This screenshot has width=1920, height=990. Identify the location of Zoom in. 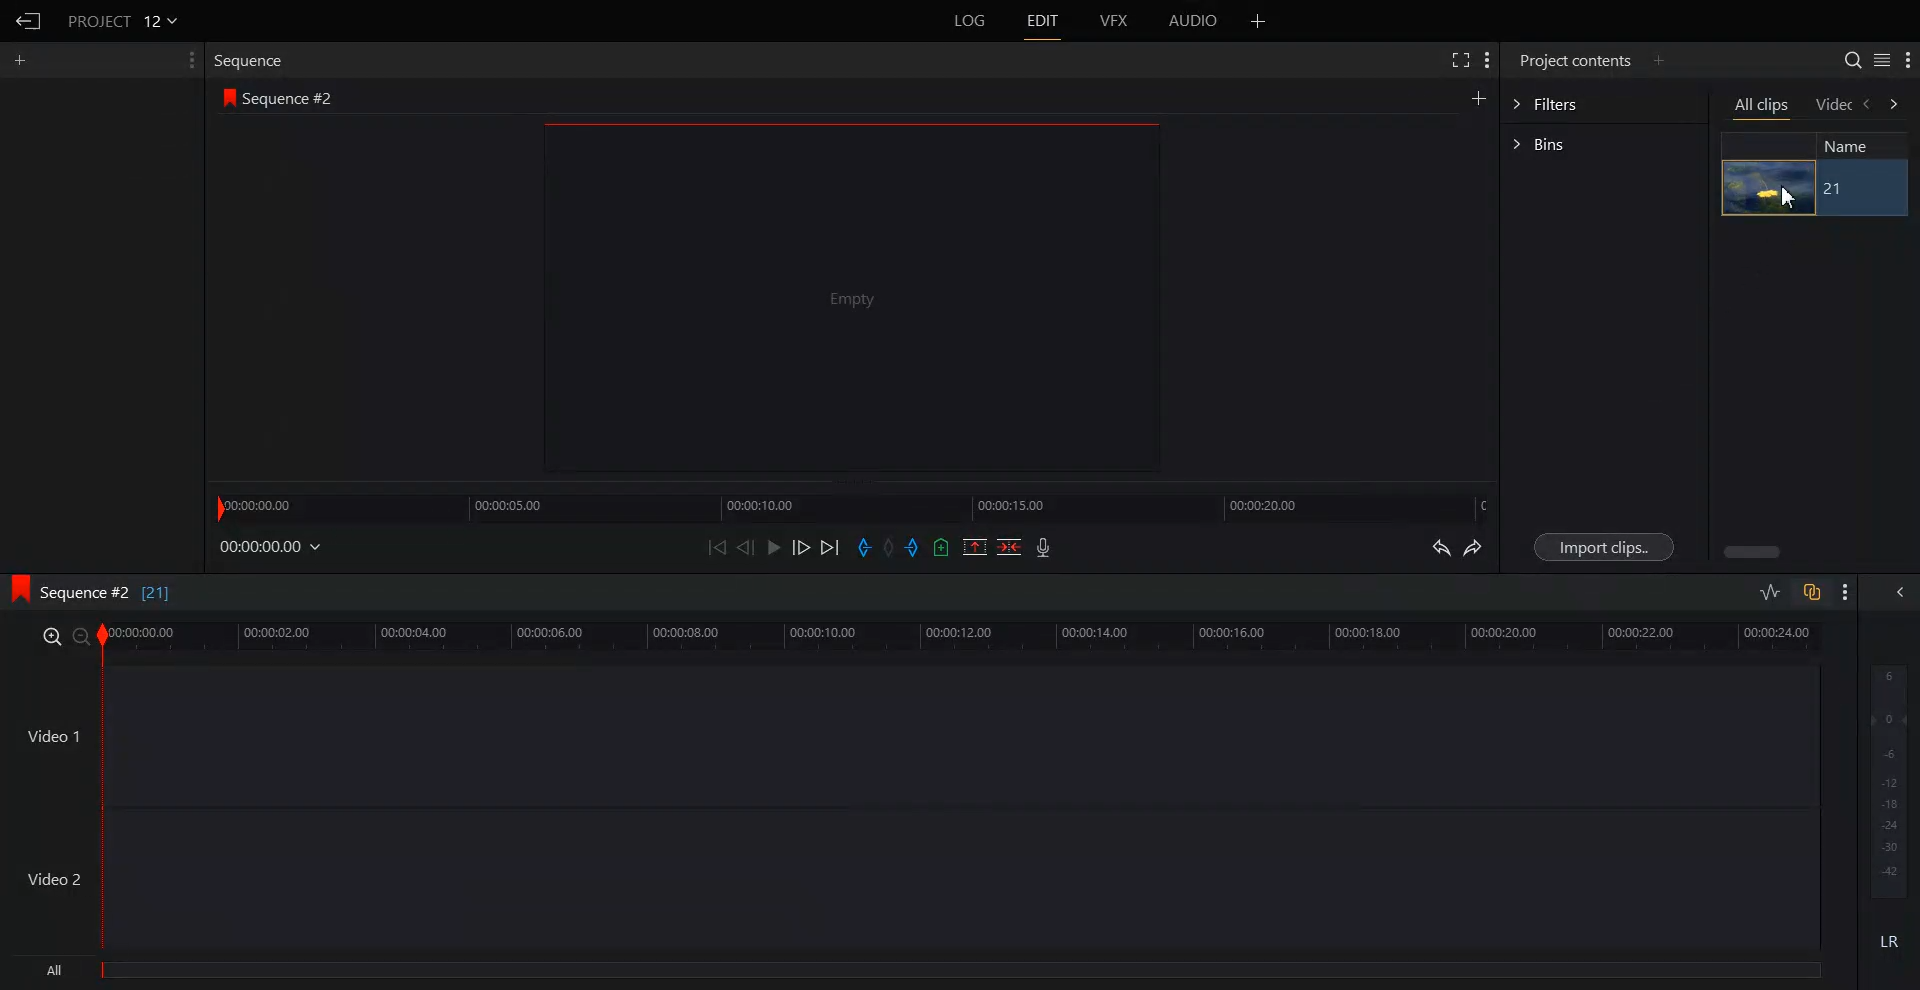
(50, 635).